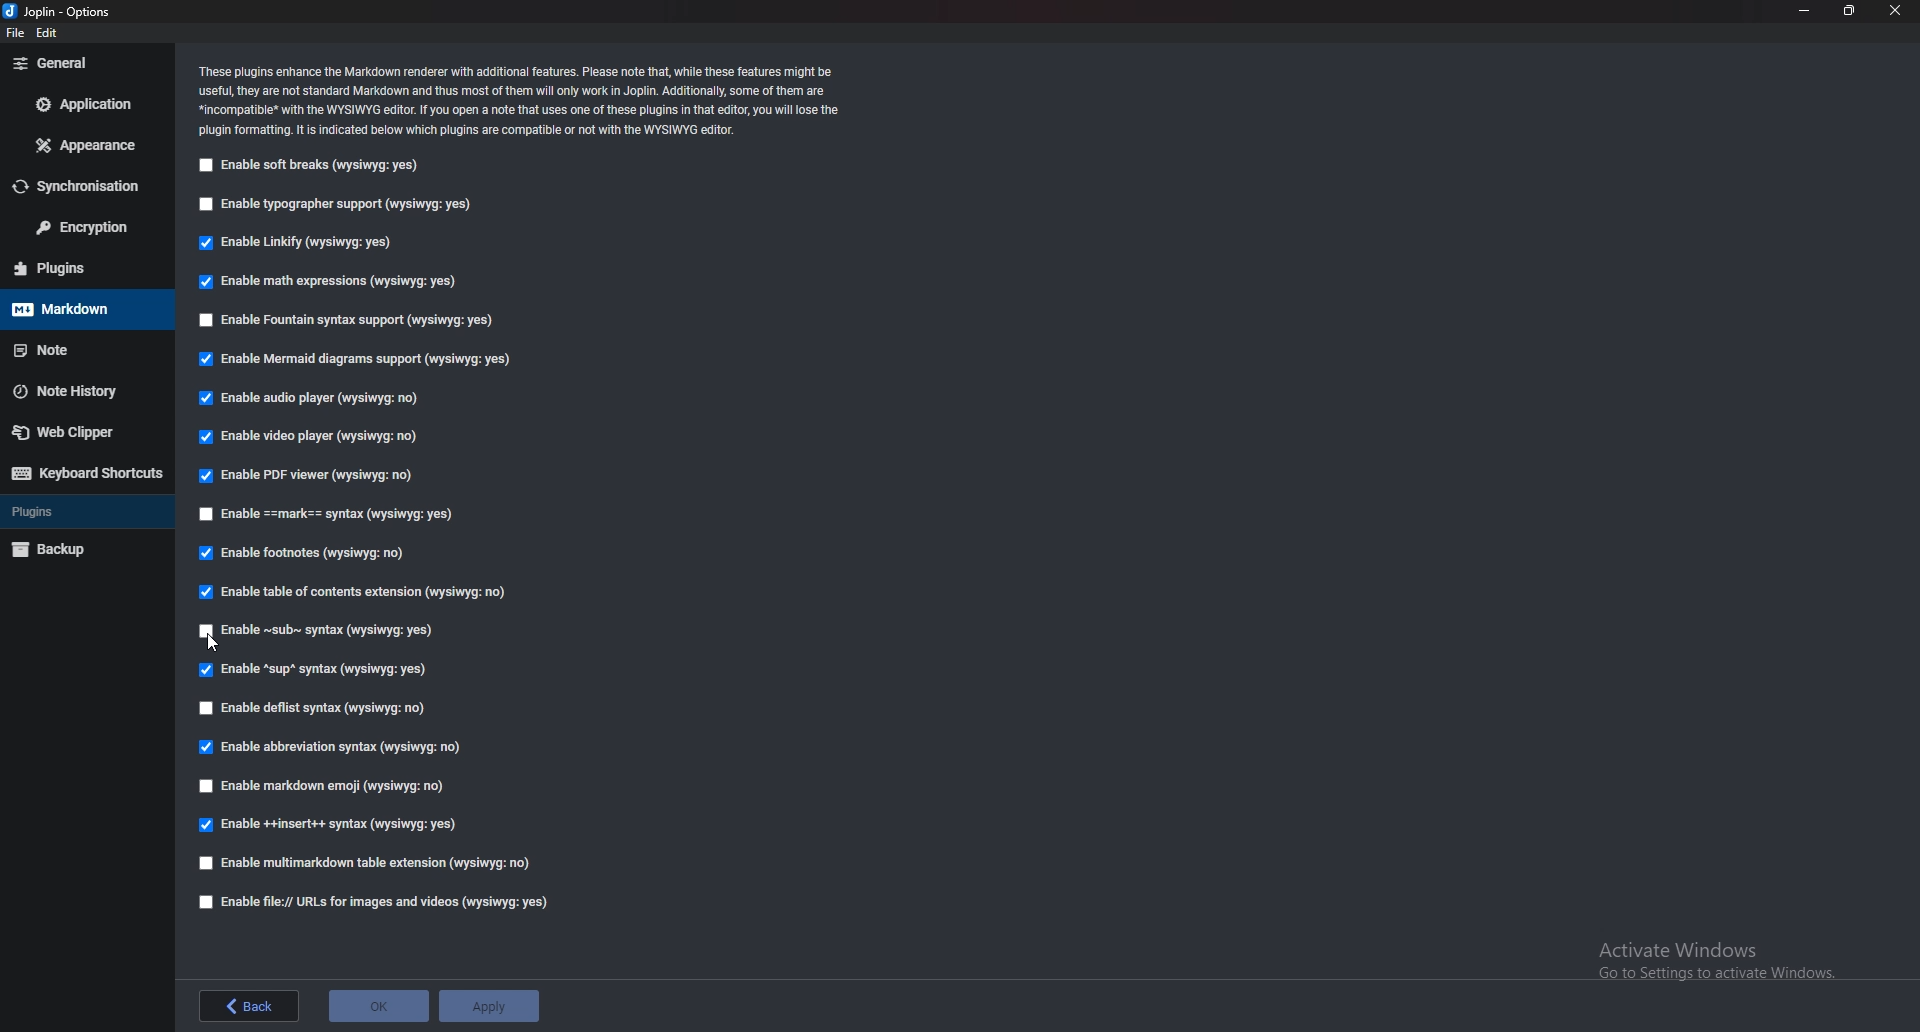 Image resolution: width=1920 pixels, height=1032 pixels. I want to click on Enable mermaid diagram support, so click(360, 360).